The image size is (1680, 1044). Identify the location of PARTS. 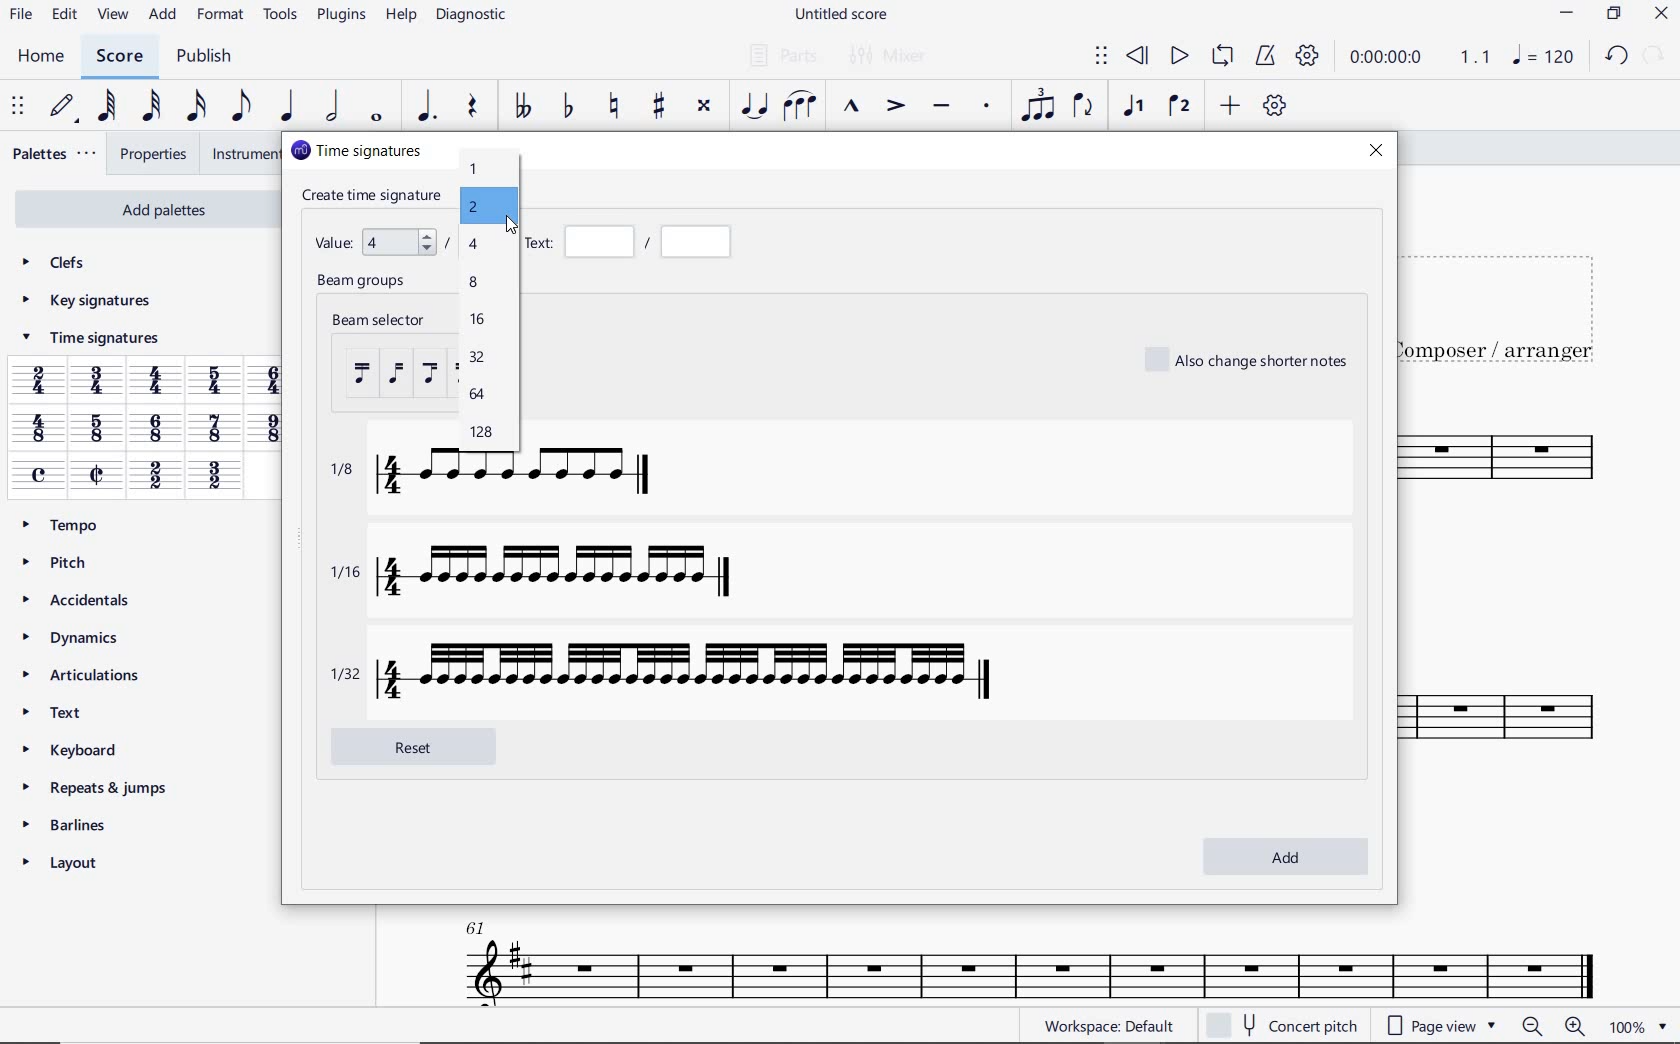
(782, 55).